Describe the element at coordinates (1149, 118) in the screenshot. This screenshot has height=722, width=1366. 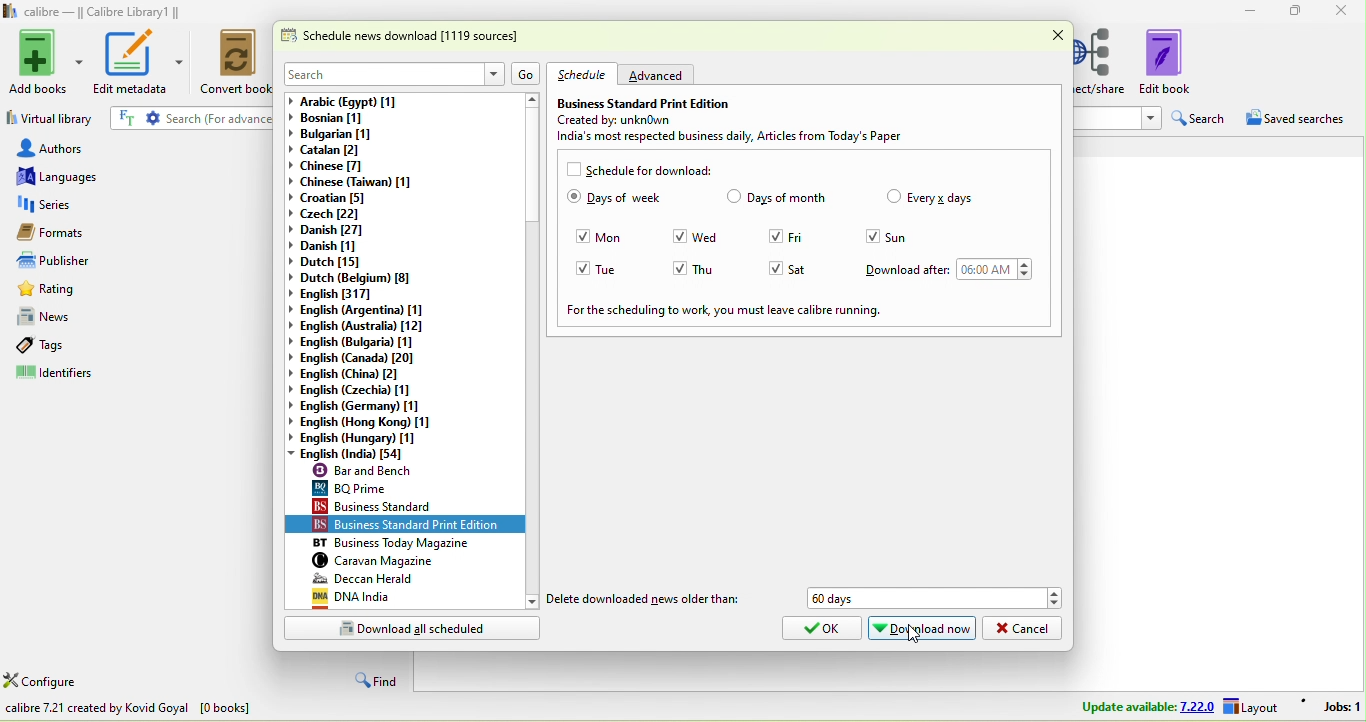
I see `Drop down` at that location.